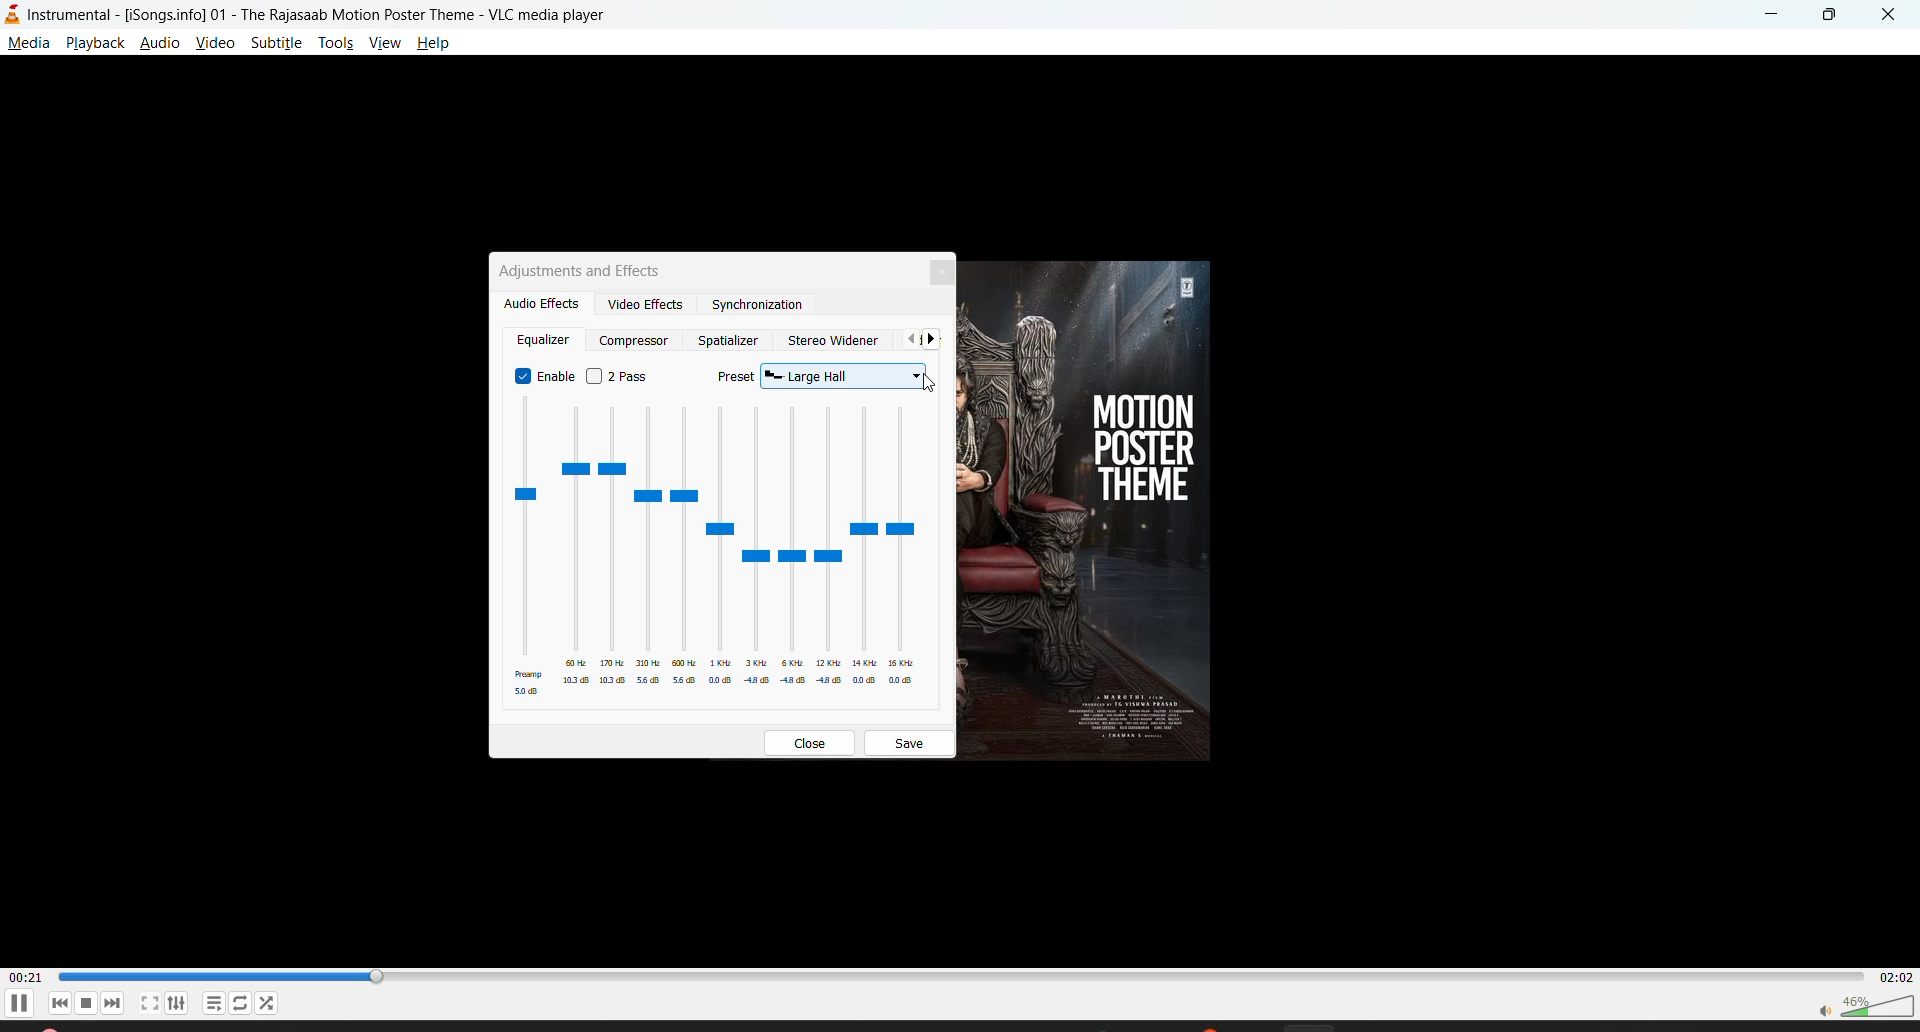  What do you see at coordinates (936, 340) in the screenshot?
I see `next` at bounding box center [936, 340].